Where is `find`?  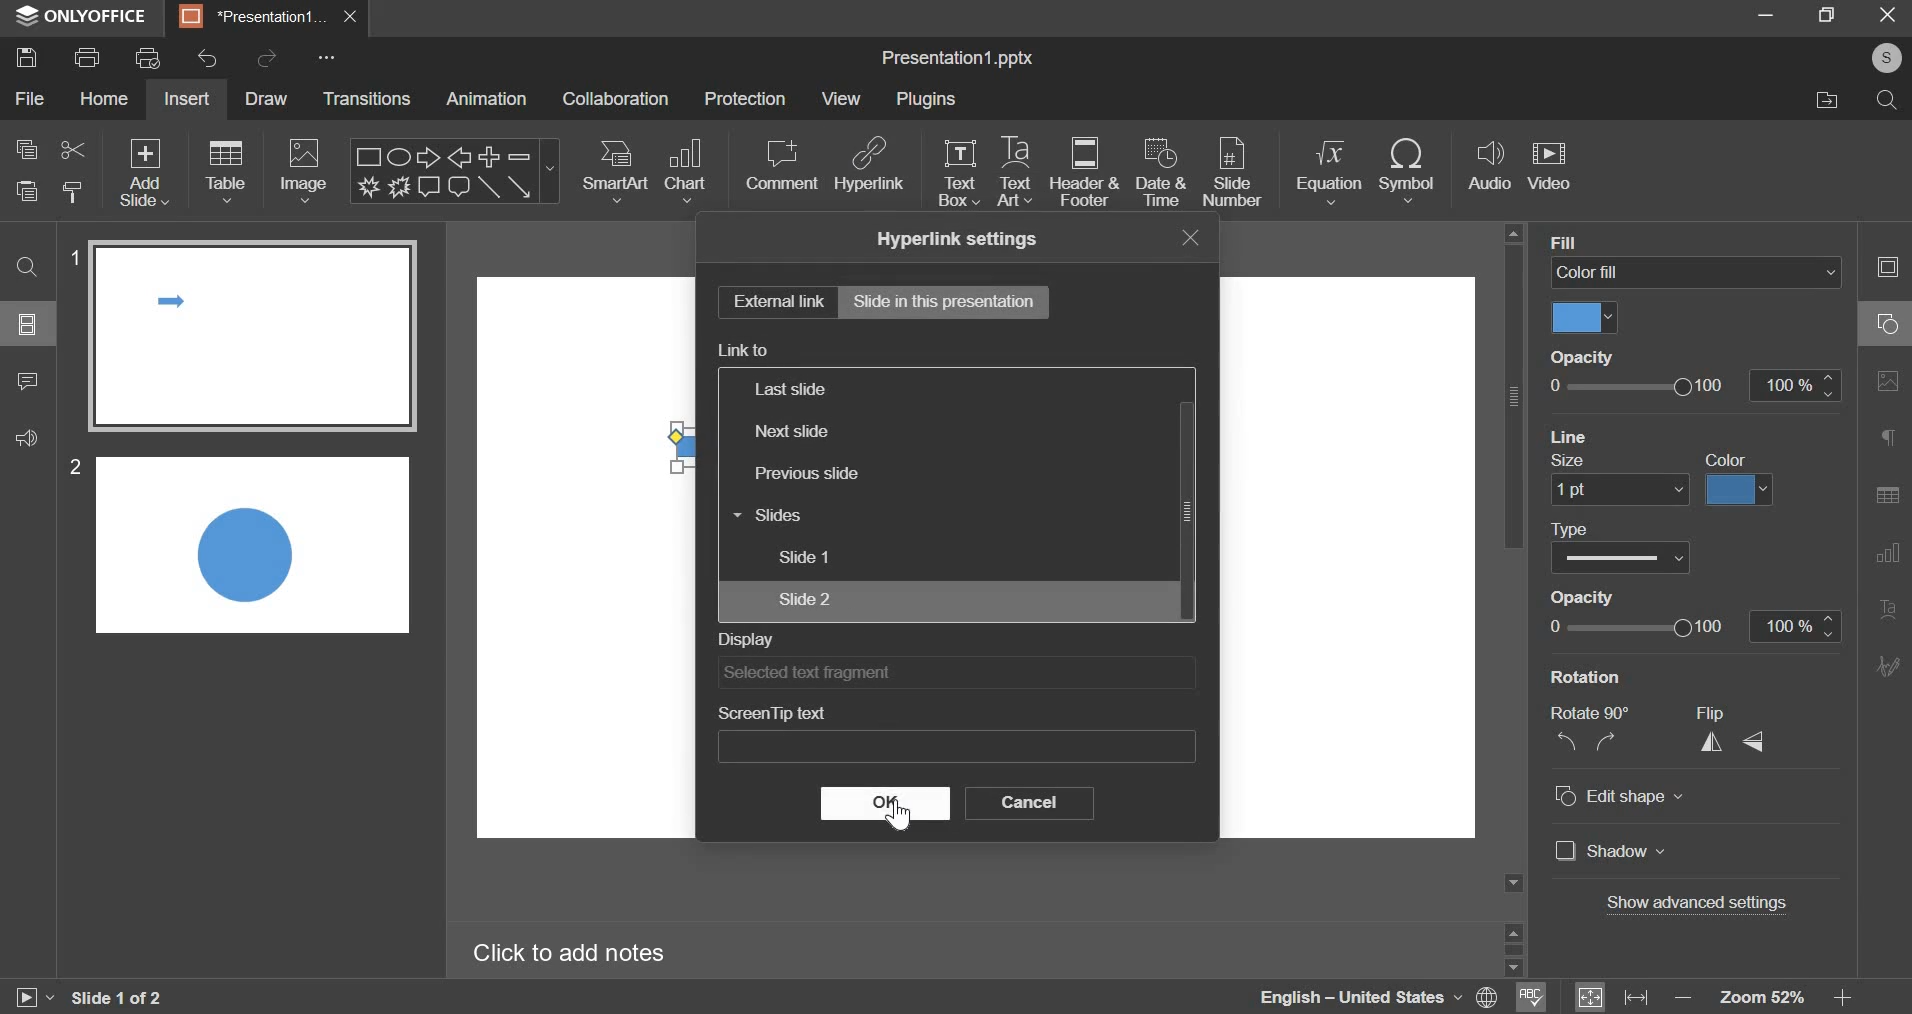 find is located at coordinates (25, 265).